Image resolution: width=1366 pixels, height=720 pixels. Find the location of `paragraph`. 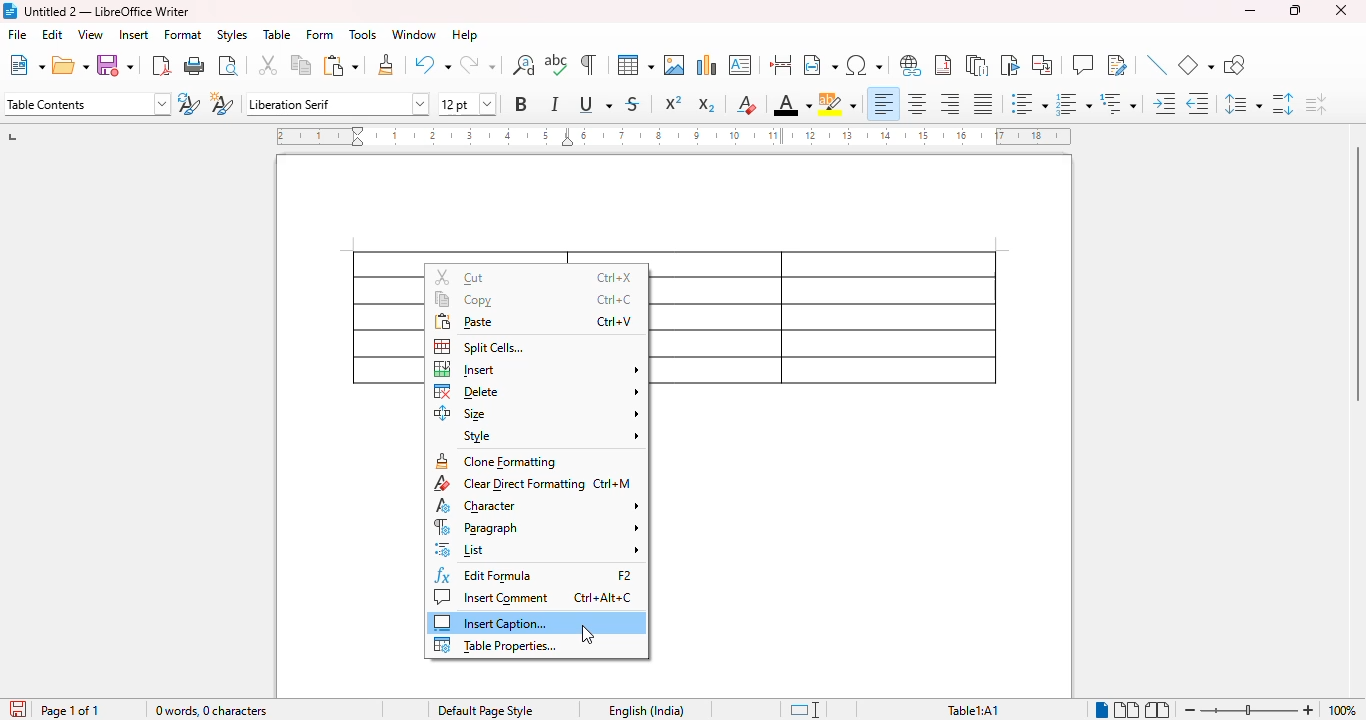

paragraph is located at coordinates (537, 527).